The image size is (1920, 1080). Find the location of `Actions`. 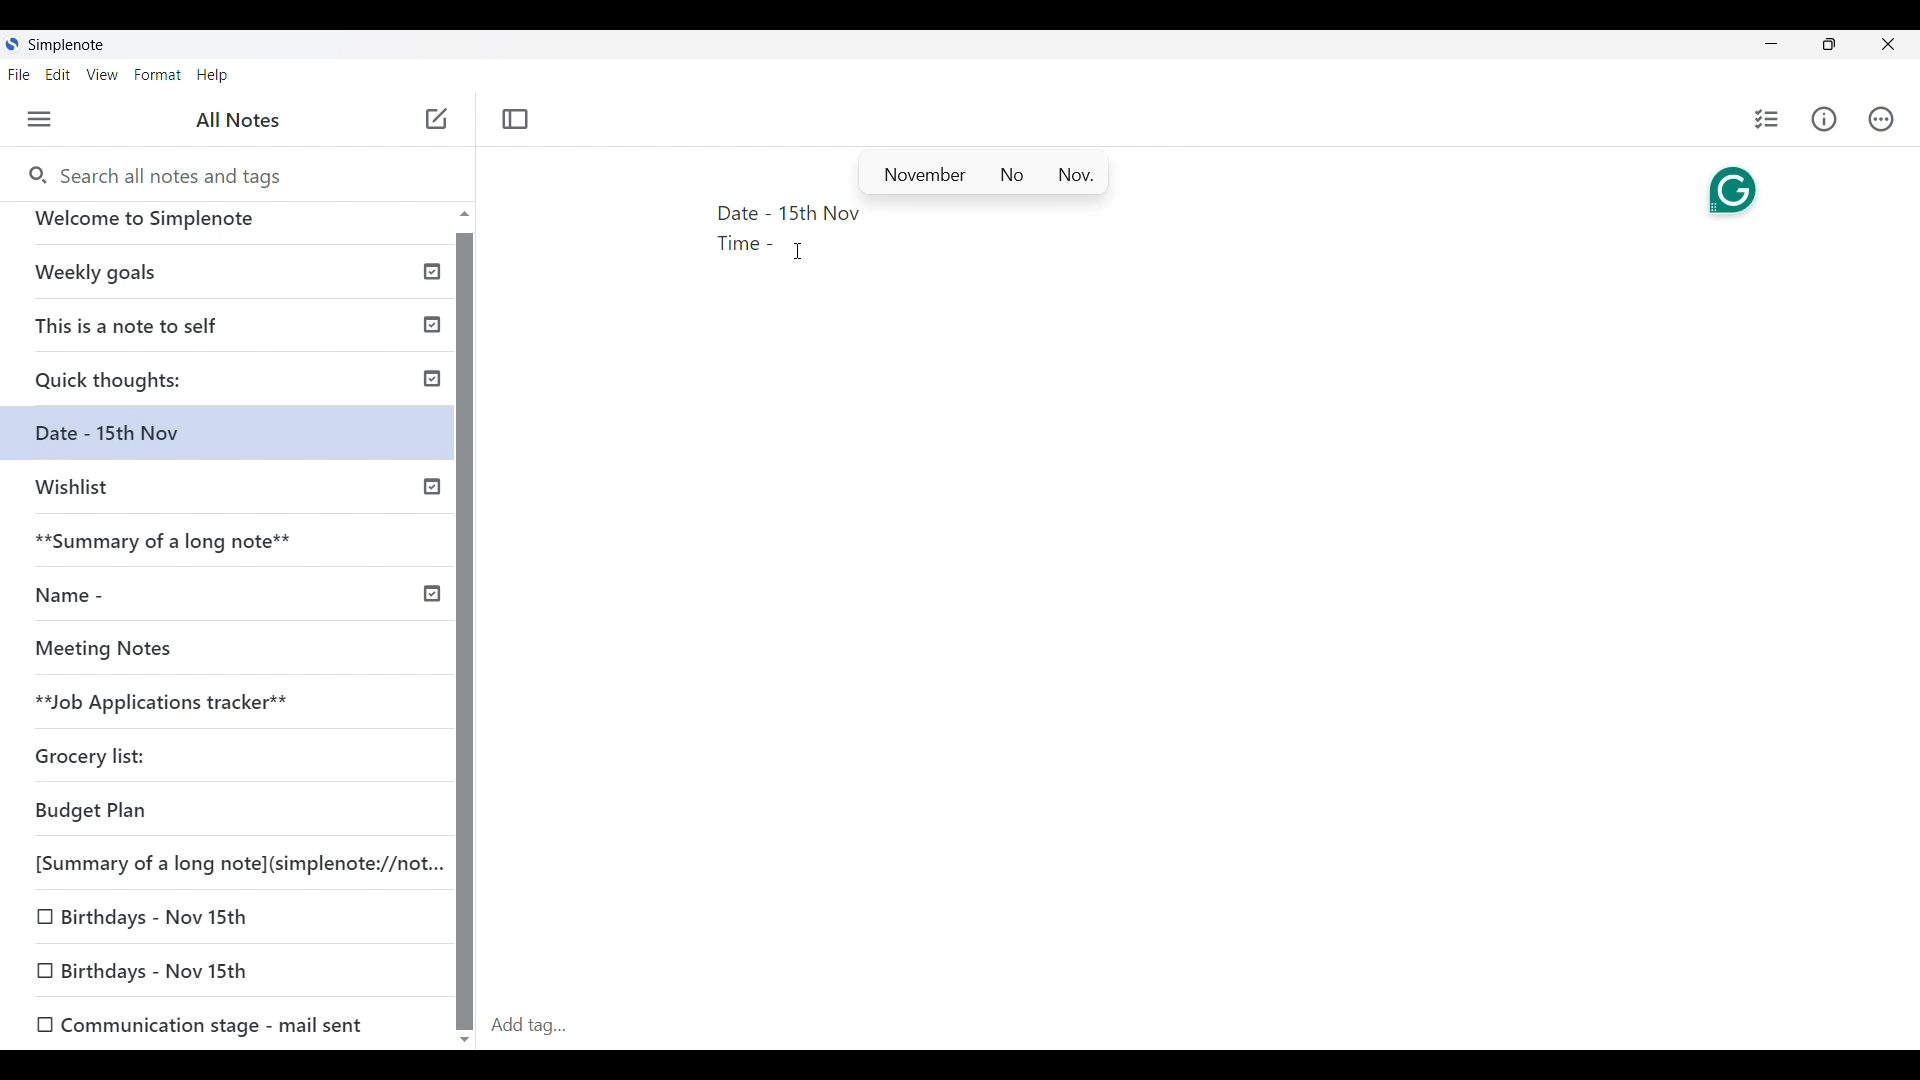

Actions is located at coordinates (1881, 119).